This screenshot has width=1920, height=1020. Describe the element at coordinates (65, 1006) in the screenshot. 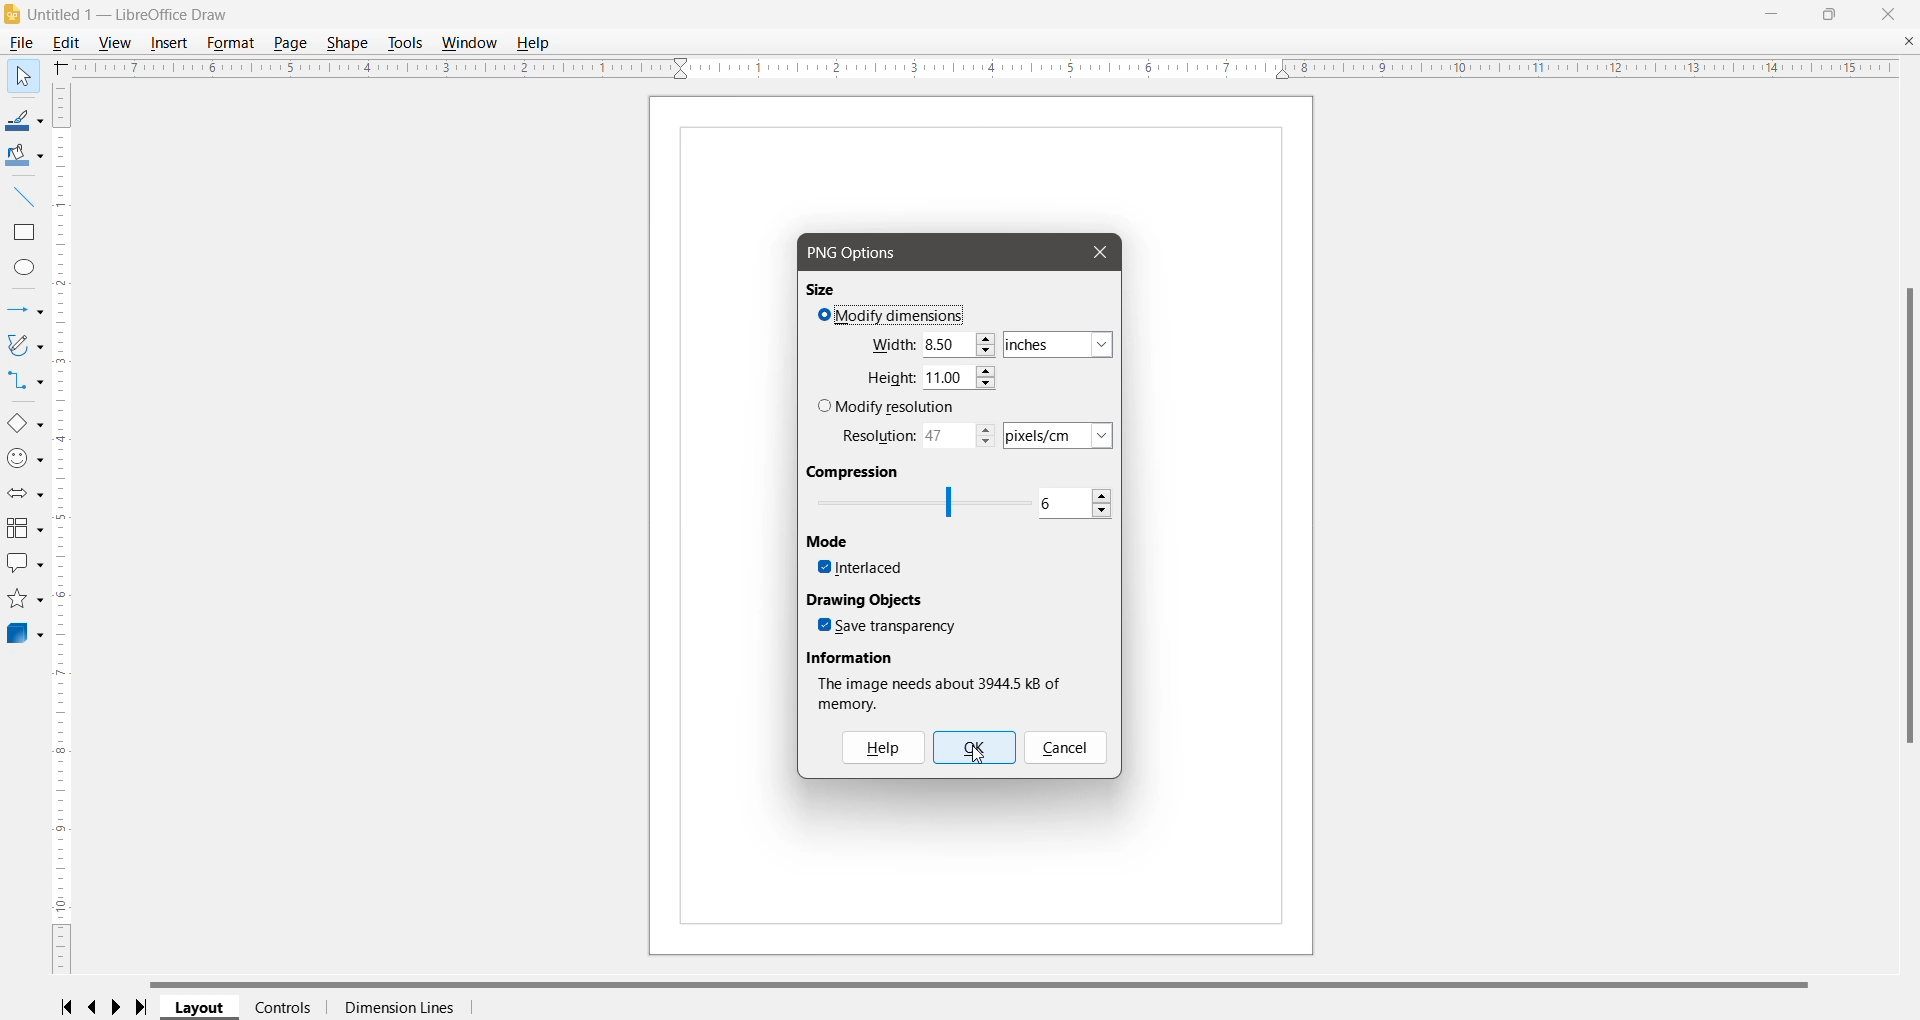

I see `Scroll to first page` at that location.